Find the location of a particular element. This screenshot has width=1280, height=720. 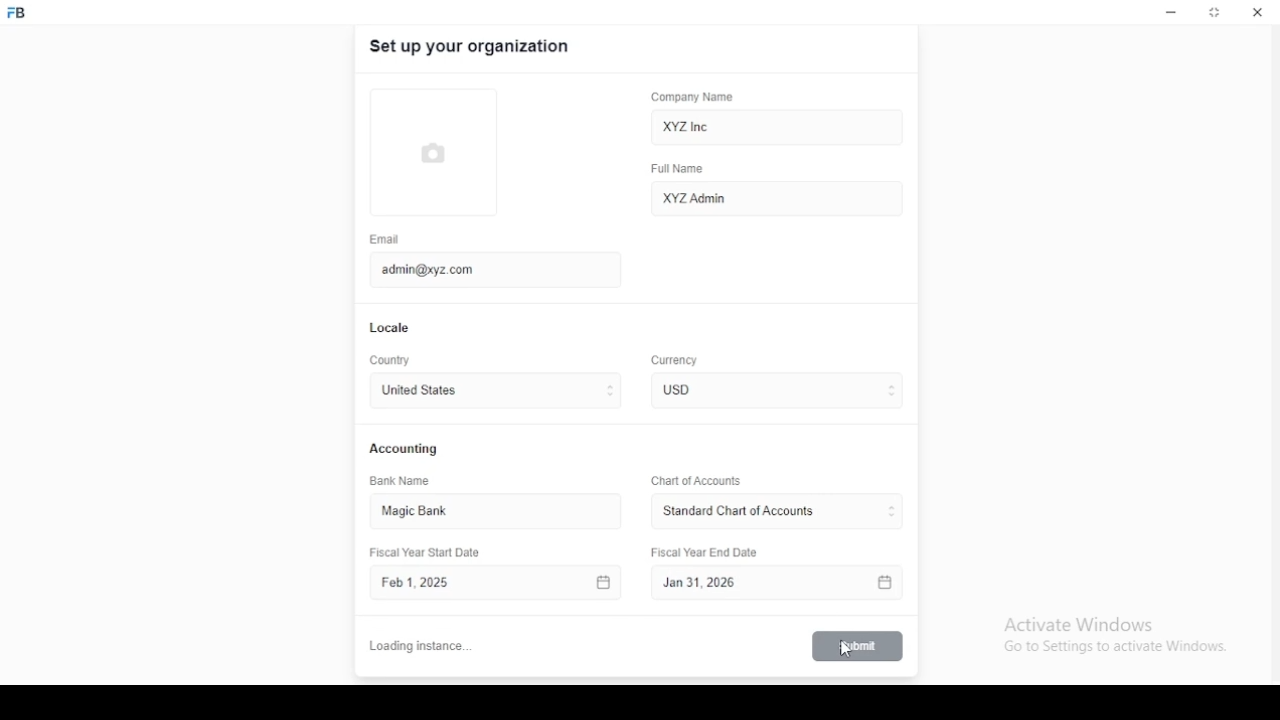

locale is located at coordinates (391, 328).